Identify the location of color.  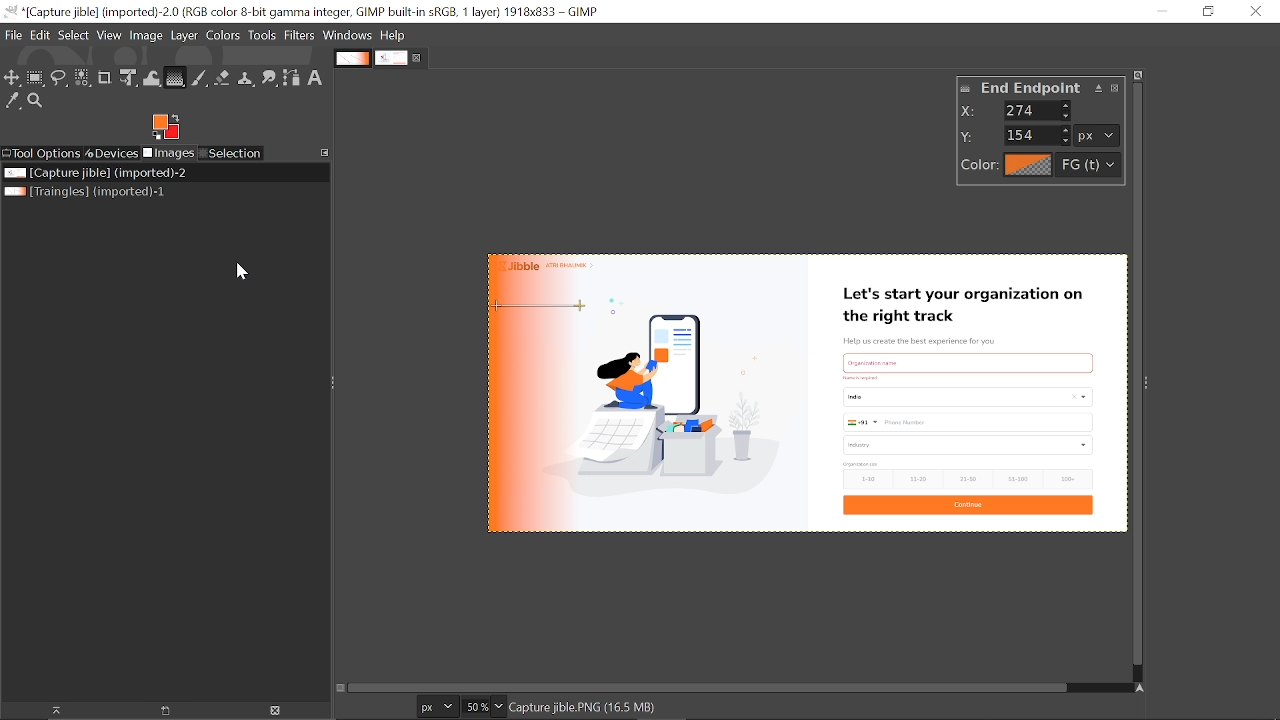
(1036, 166).